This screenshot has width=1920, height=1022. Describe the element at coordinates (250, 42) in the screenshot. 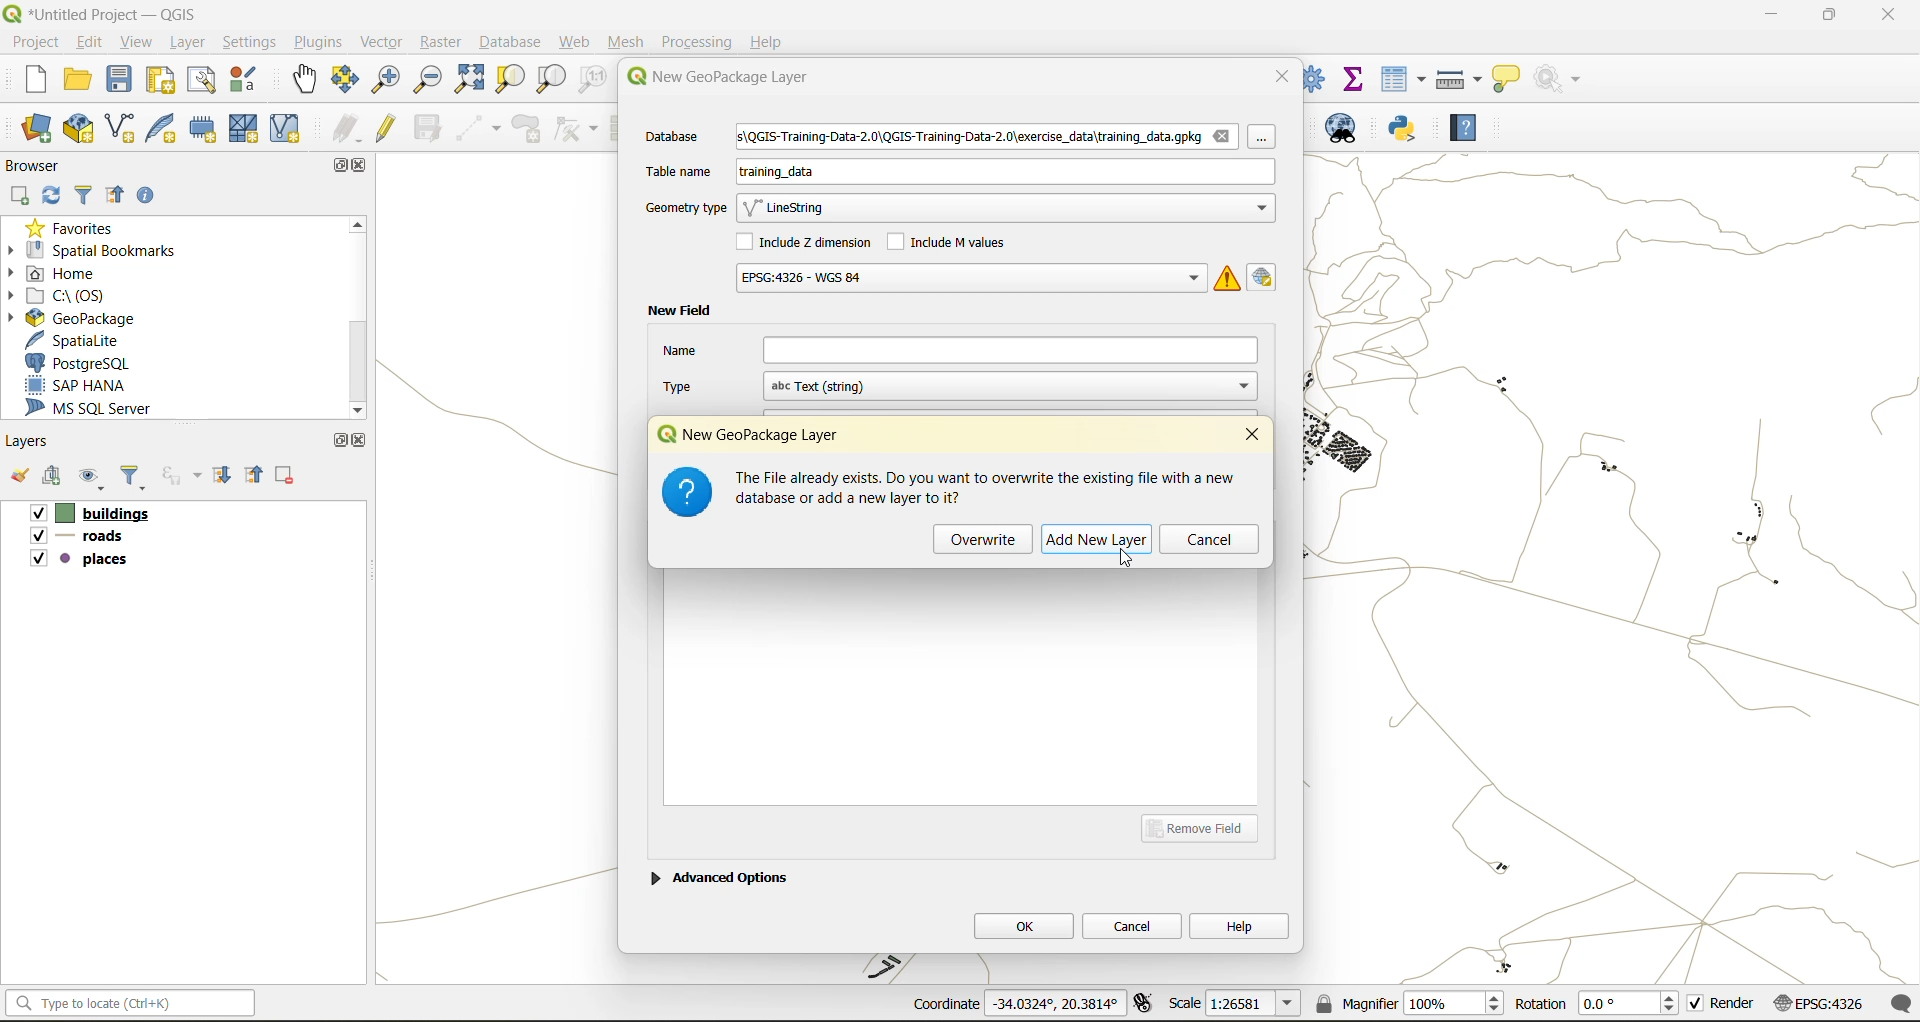

I see `settings` at that location.